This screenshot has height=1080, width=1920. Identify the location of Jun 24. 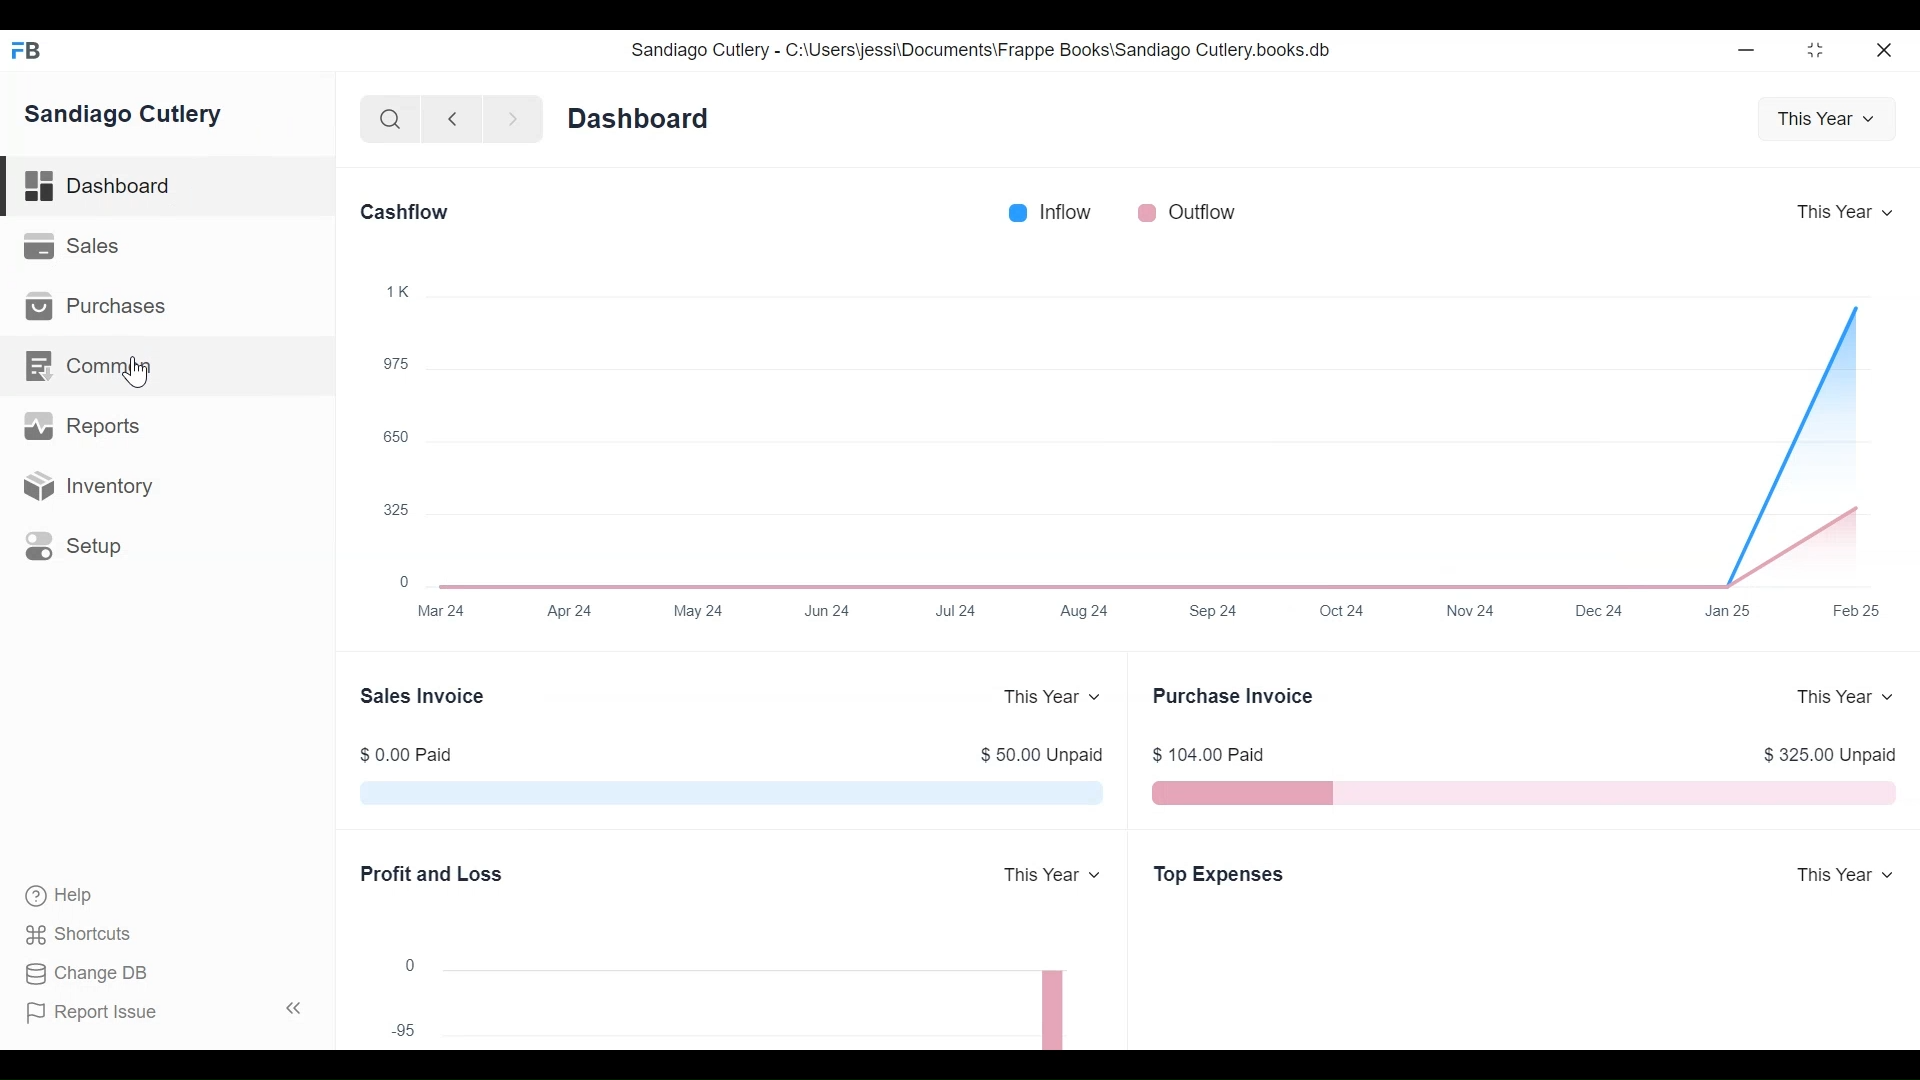
(825, 609).